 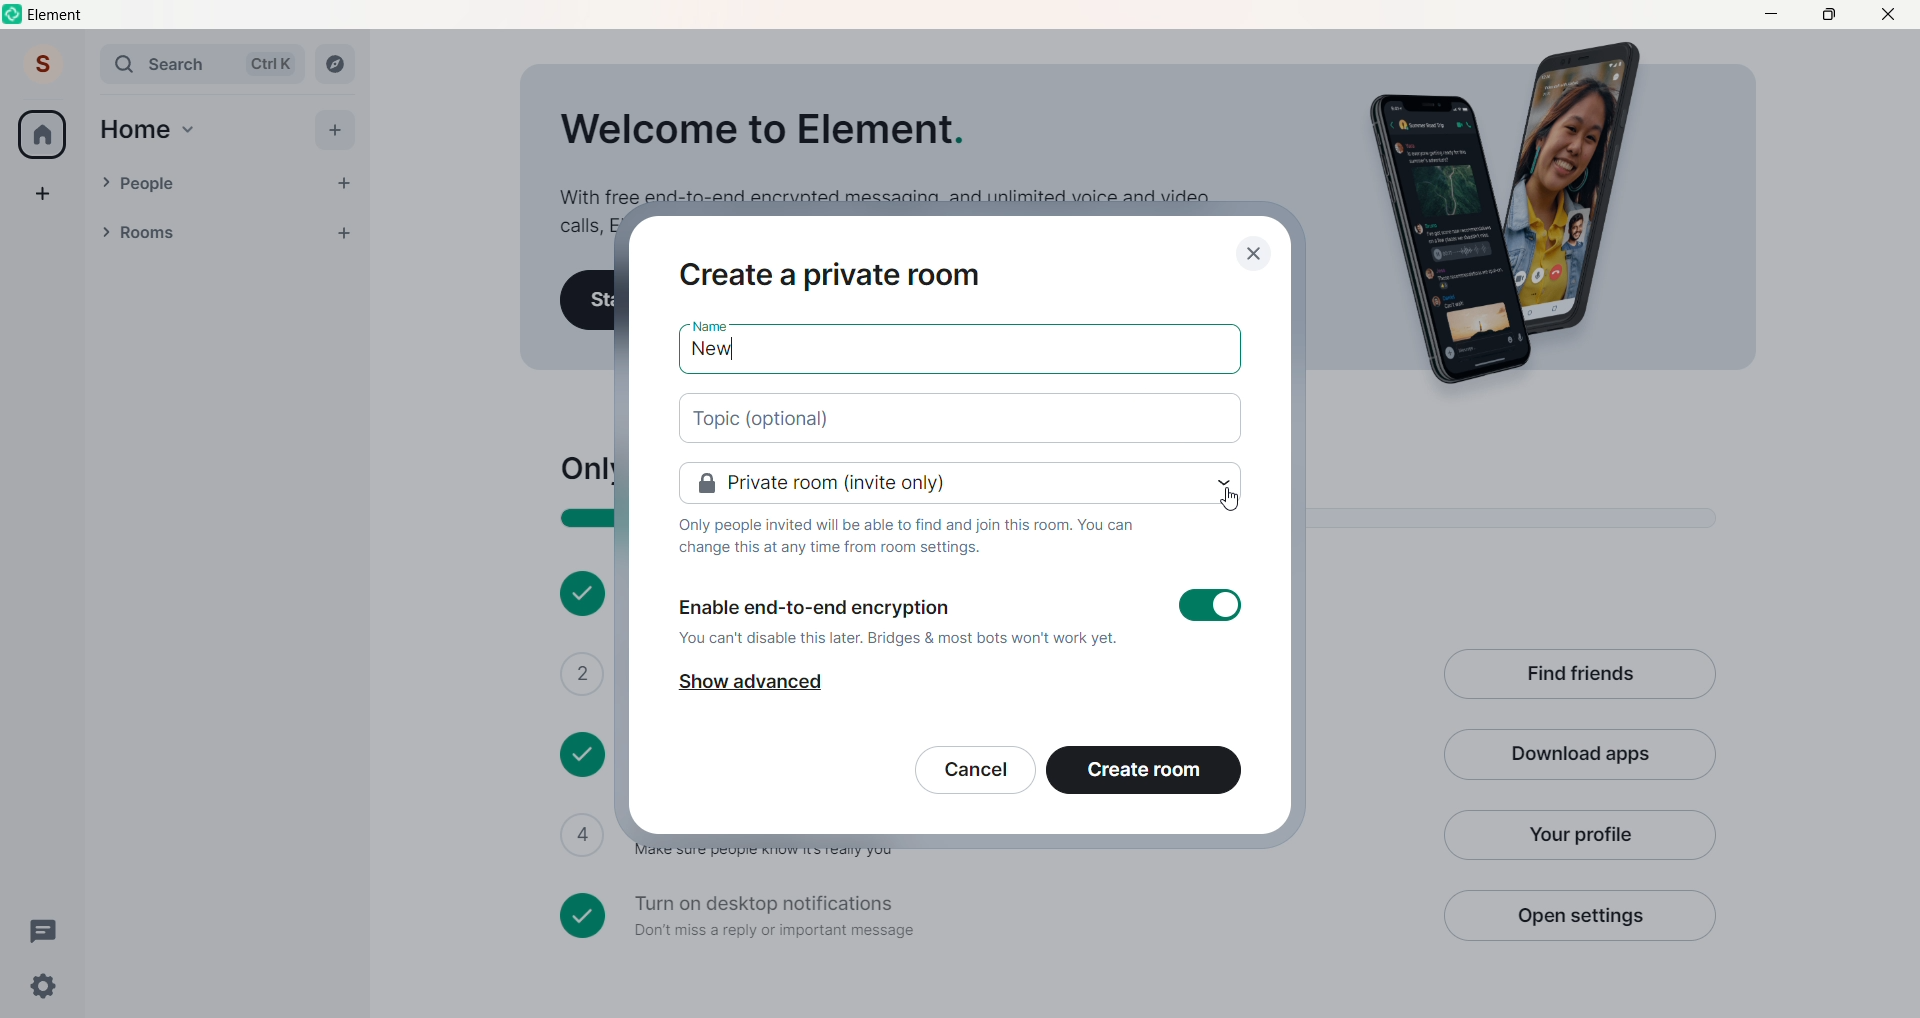 I want to click on Home, so click(x=42, y=134).